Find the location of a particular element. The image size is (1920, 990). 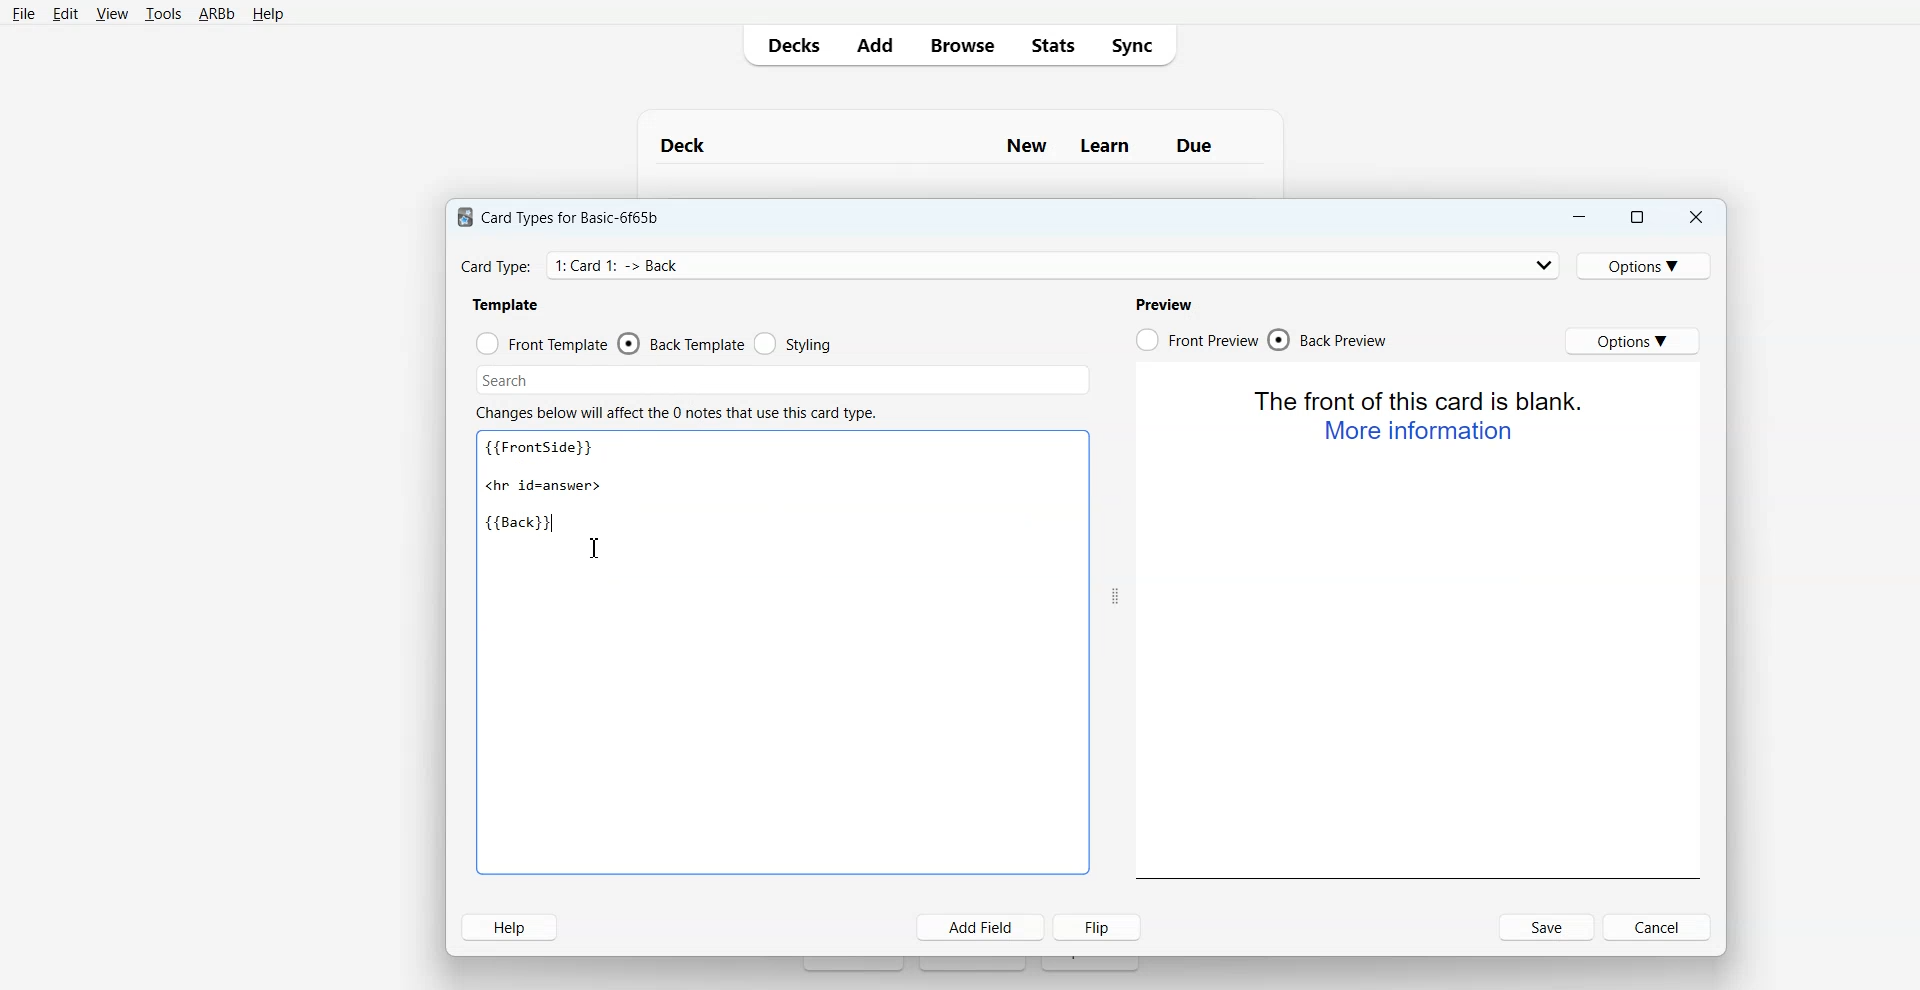

Text 3 is located at coordinates (678, 412).